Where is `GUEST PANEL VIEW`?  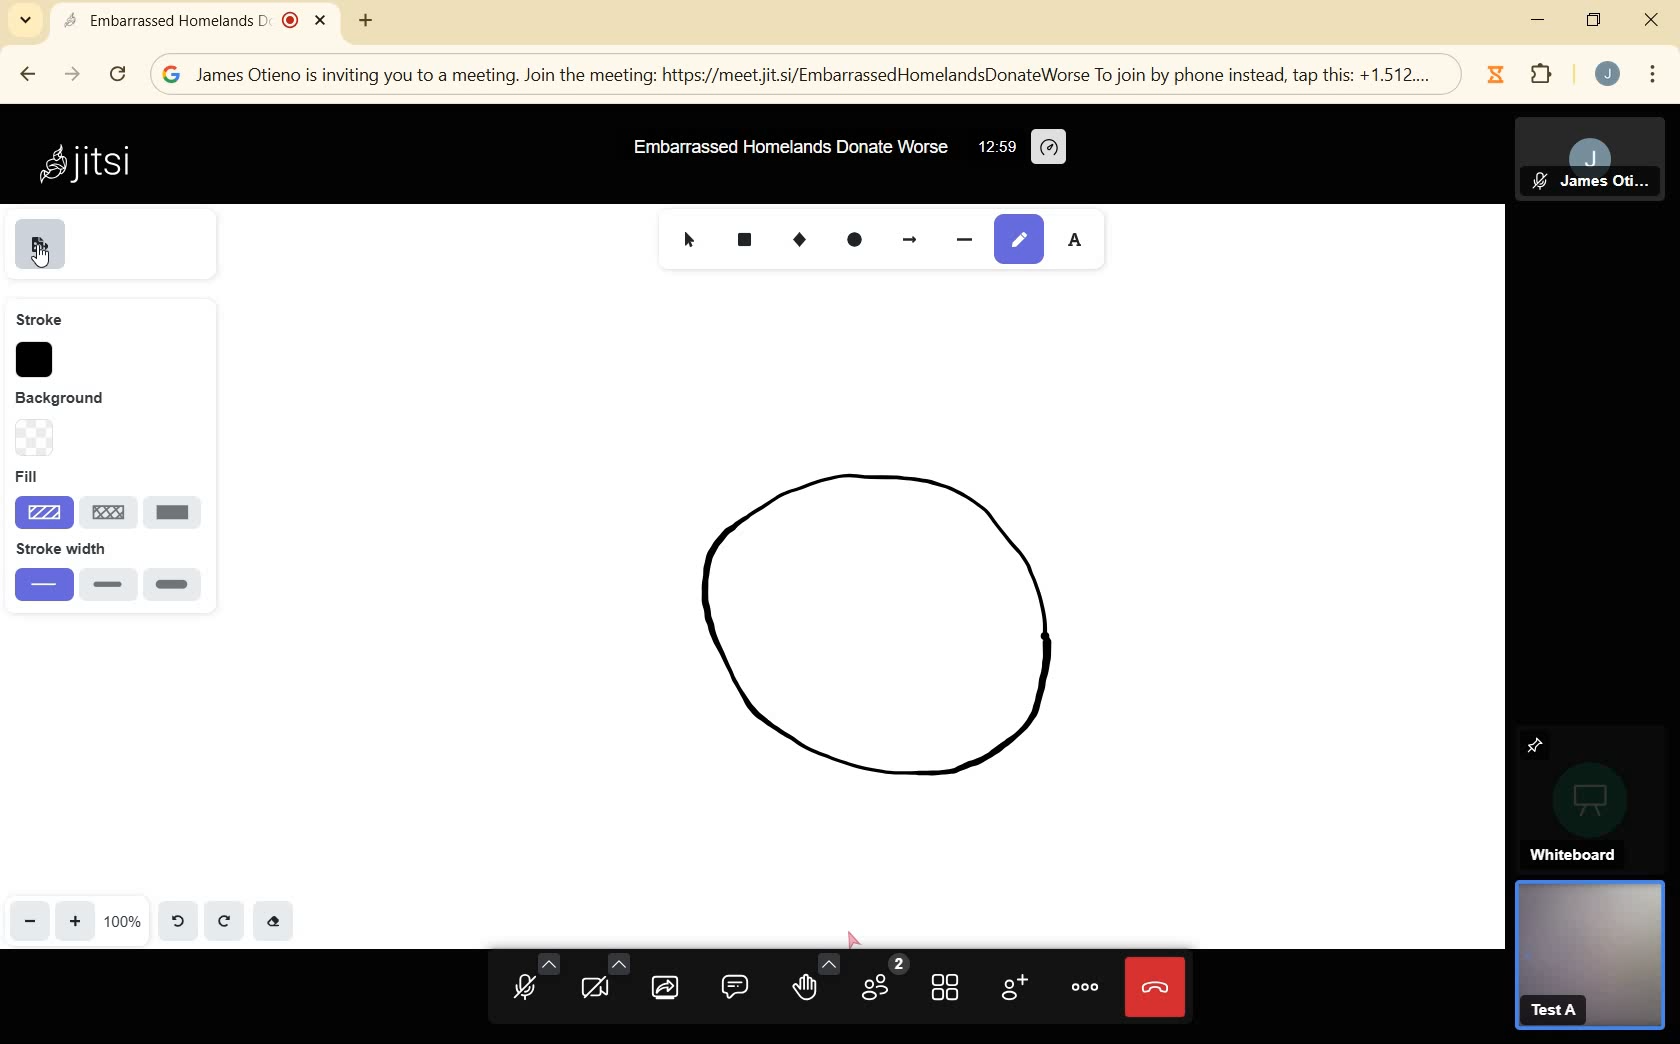 GUEST PANEL VIEW is located at coordinates (1589, 960).